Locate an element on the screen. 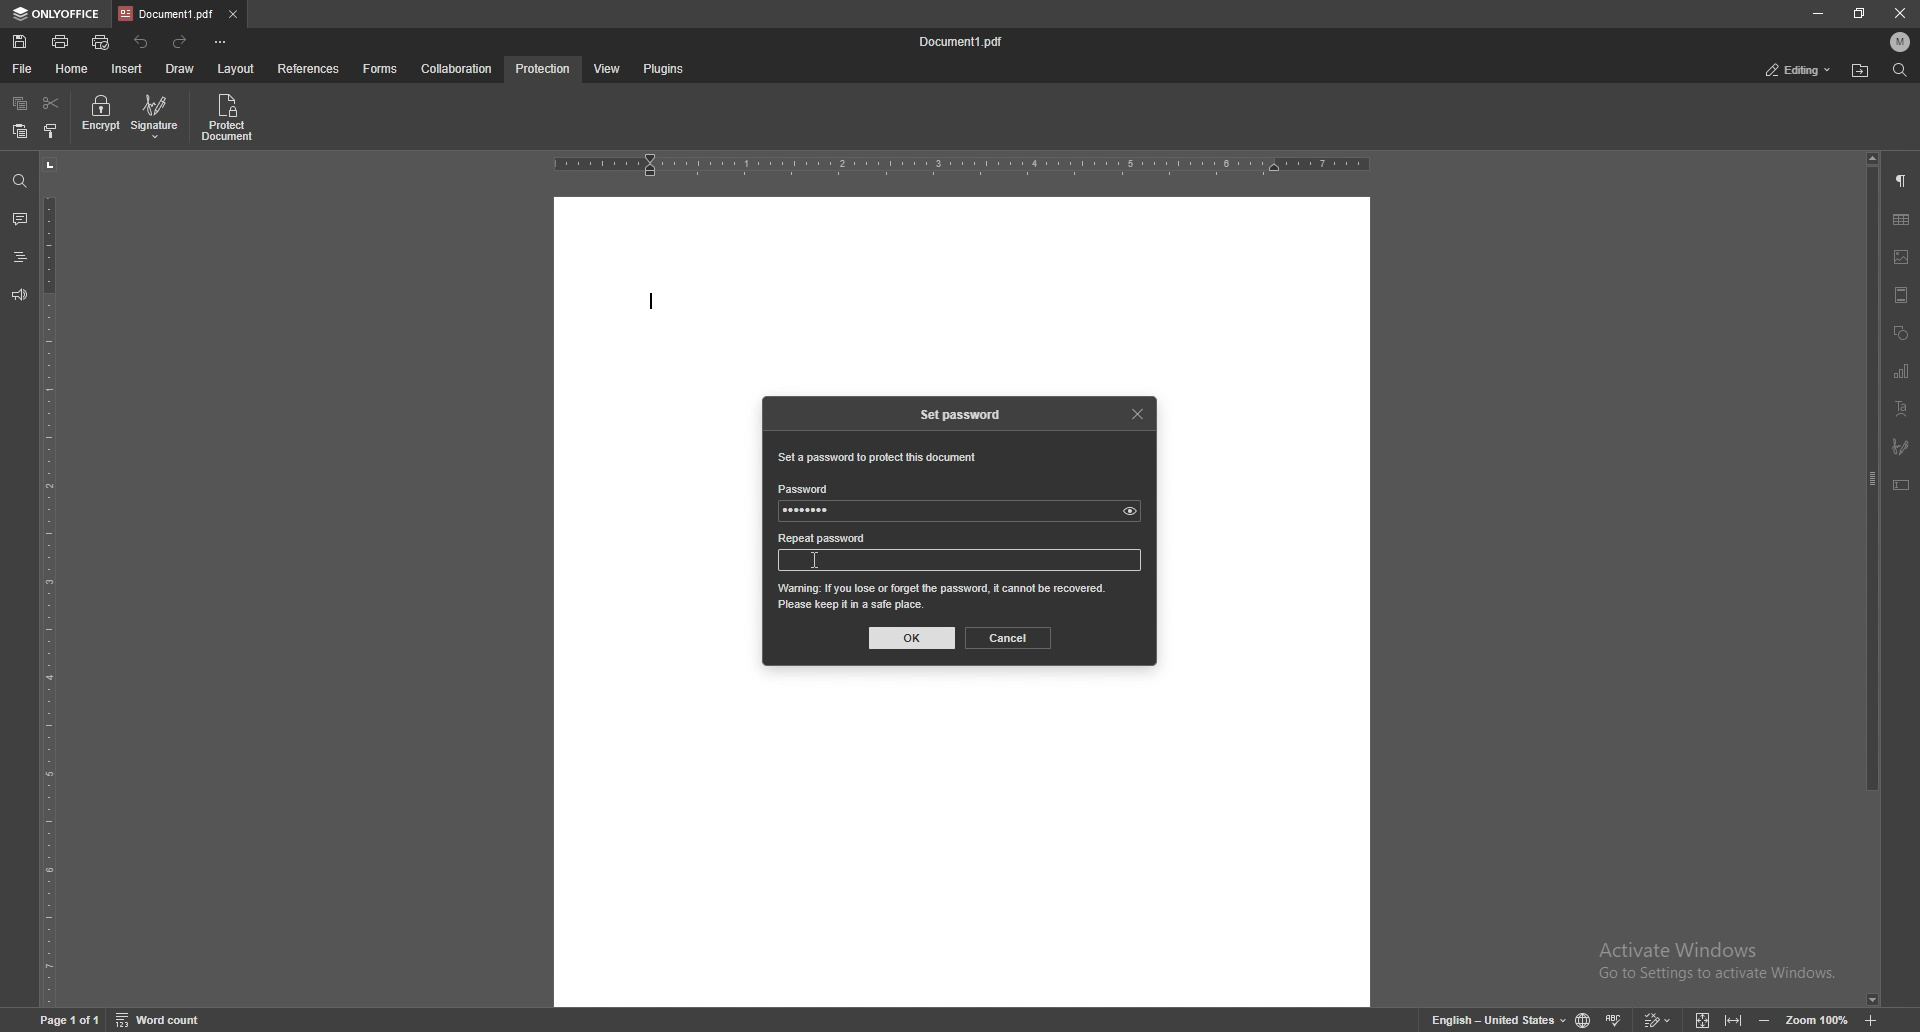 Image resolution: width=1920 pixels, height=1032 pixels. paste is located at coordinates (20, 132).